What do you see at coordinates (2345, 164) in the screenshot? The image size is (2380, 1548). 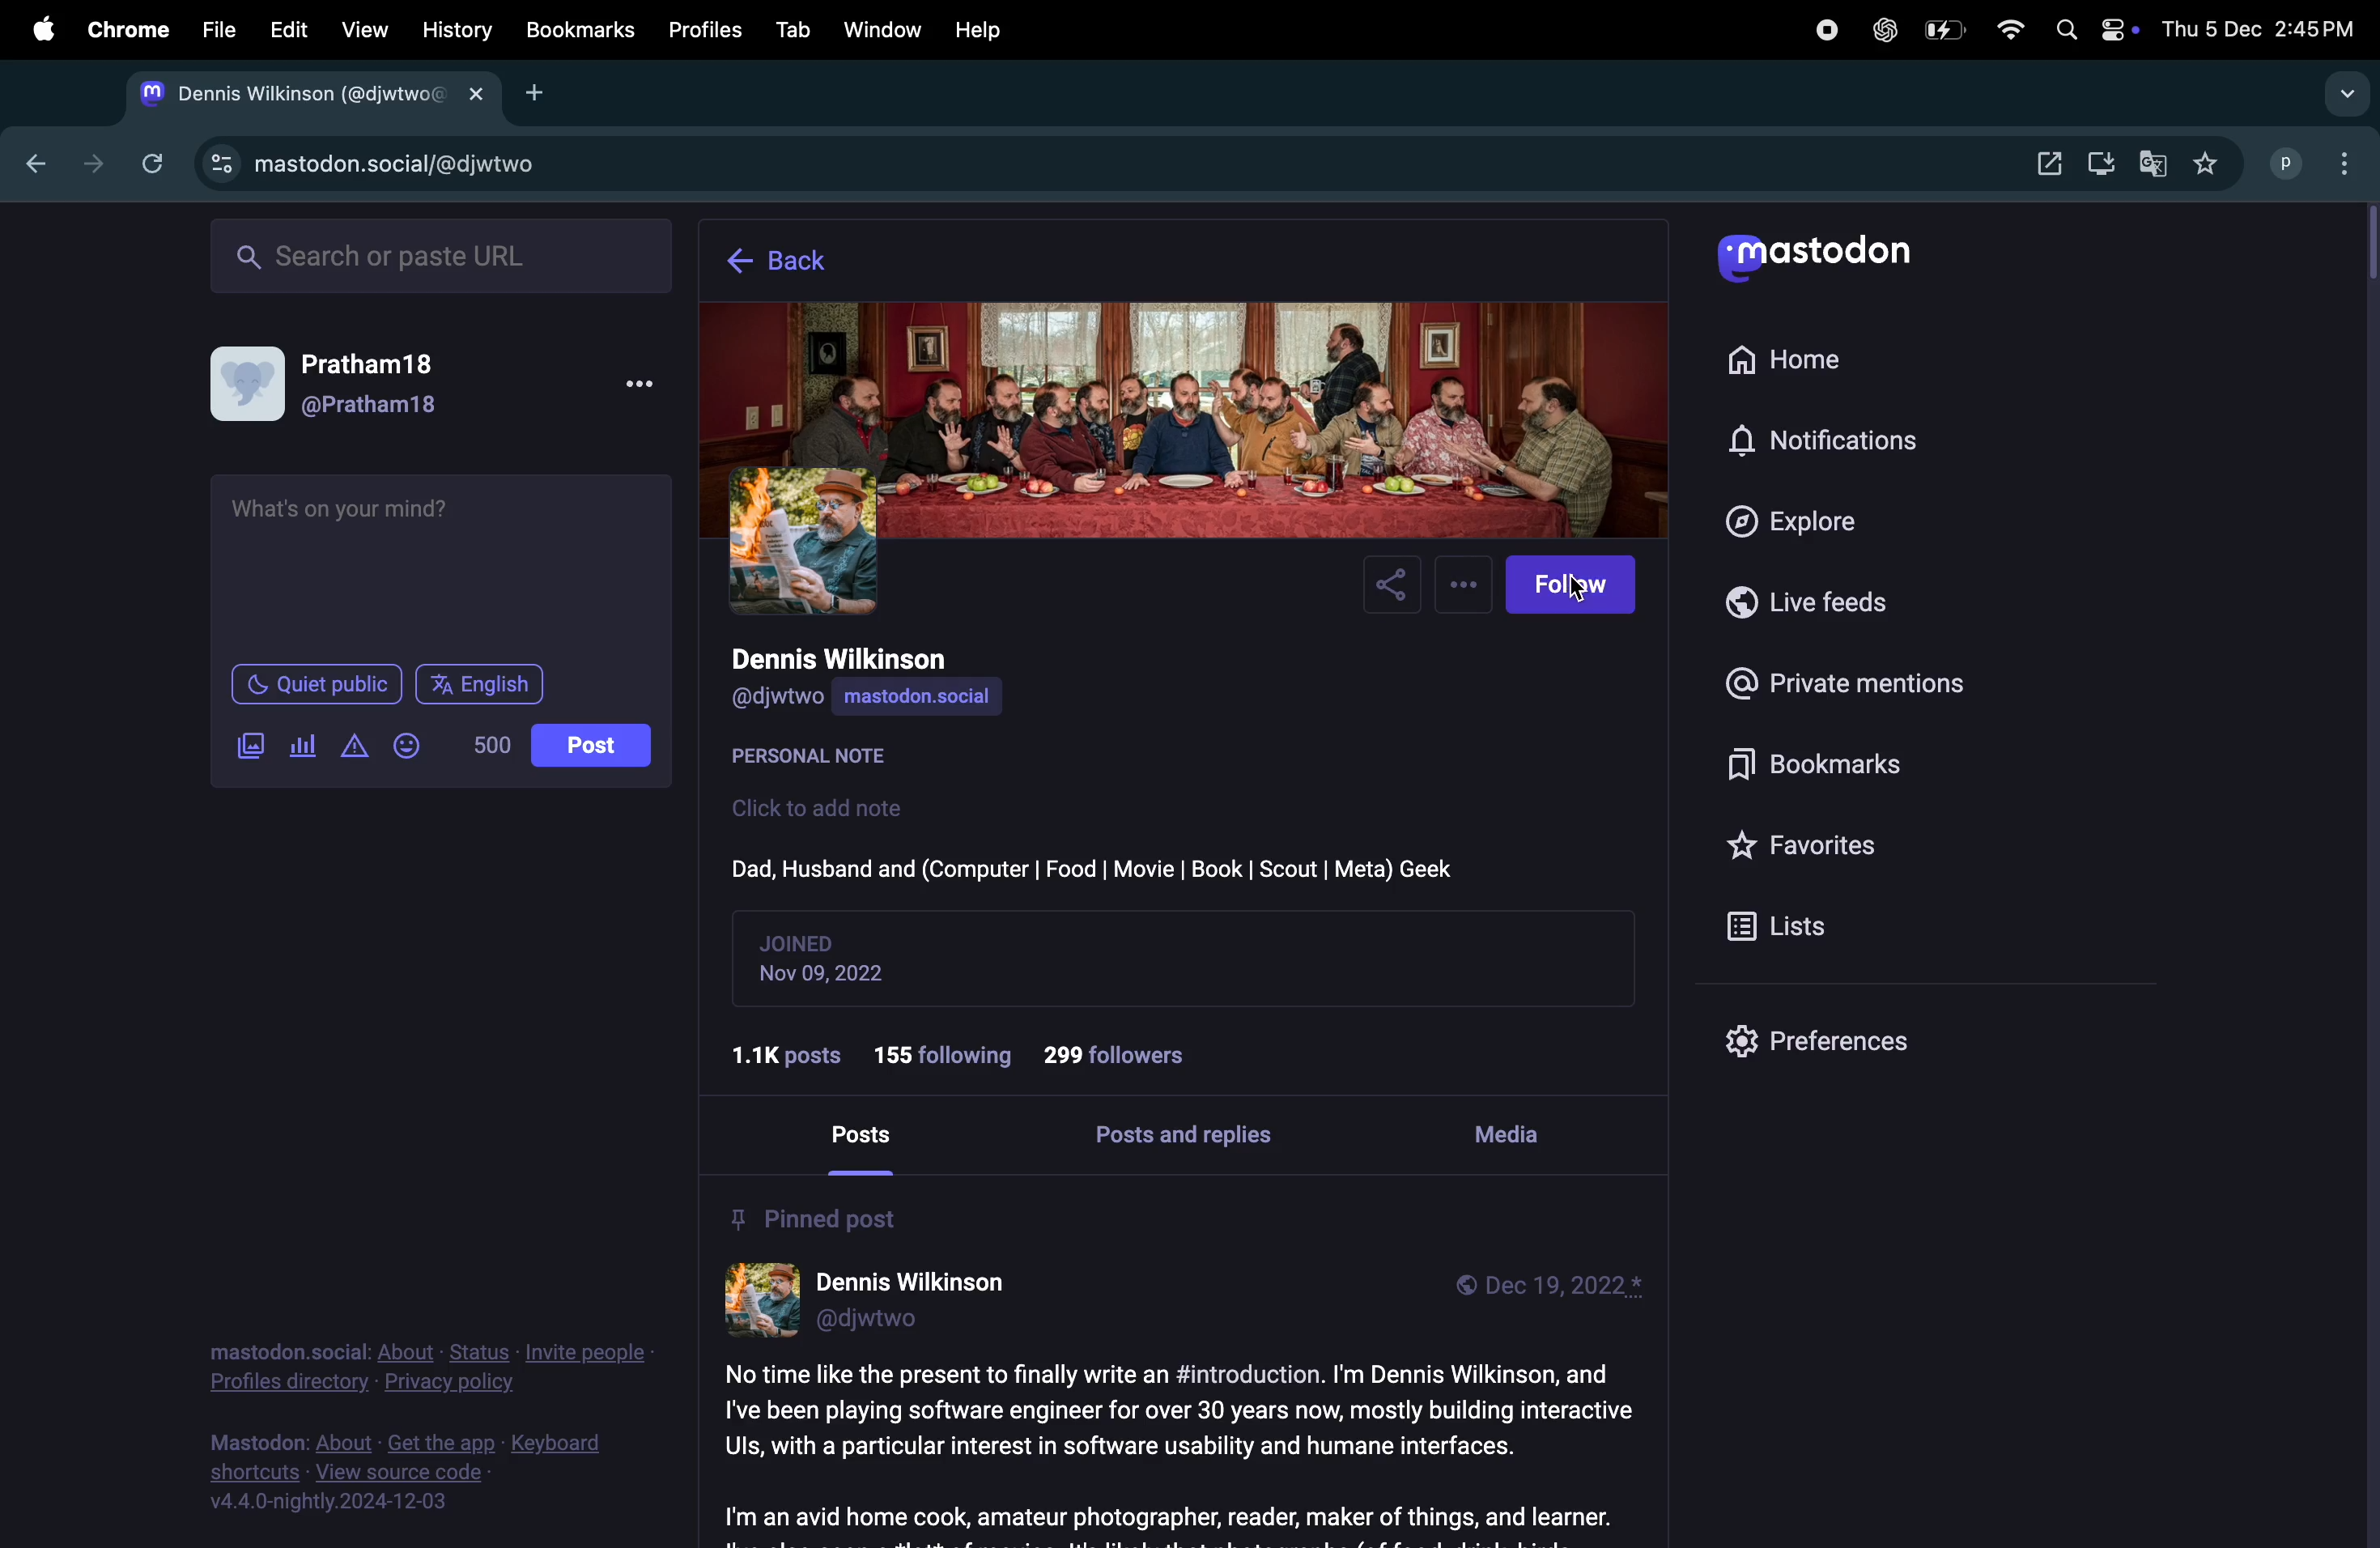 I see `option` at bounding box center [2345, 164].